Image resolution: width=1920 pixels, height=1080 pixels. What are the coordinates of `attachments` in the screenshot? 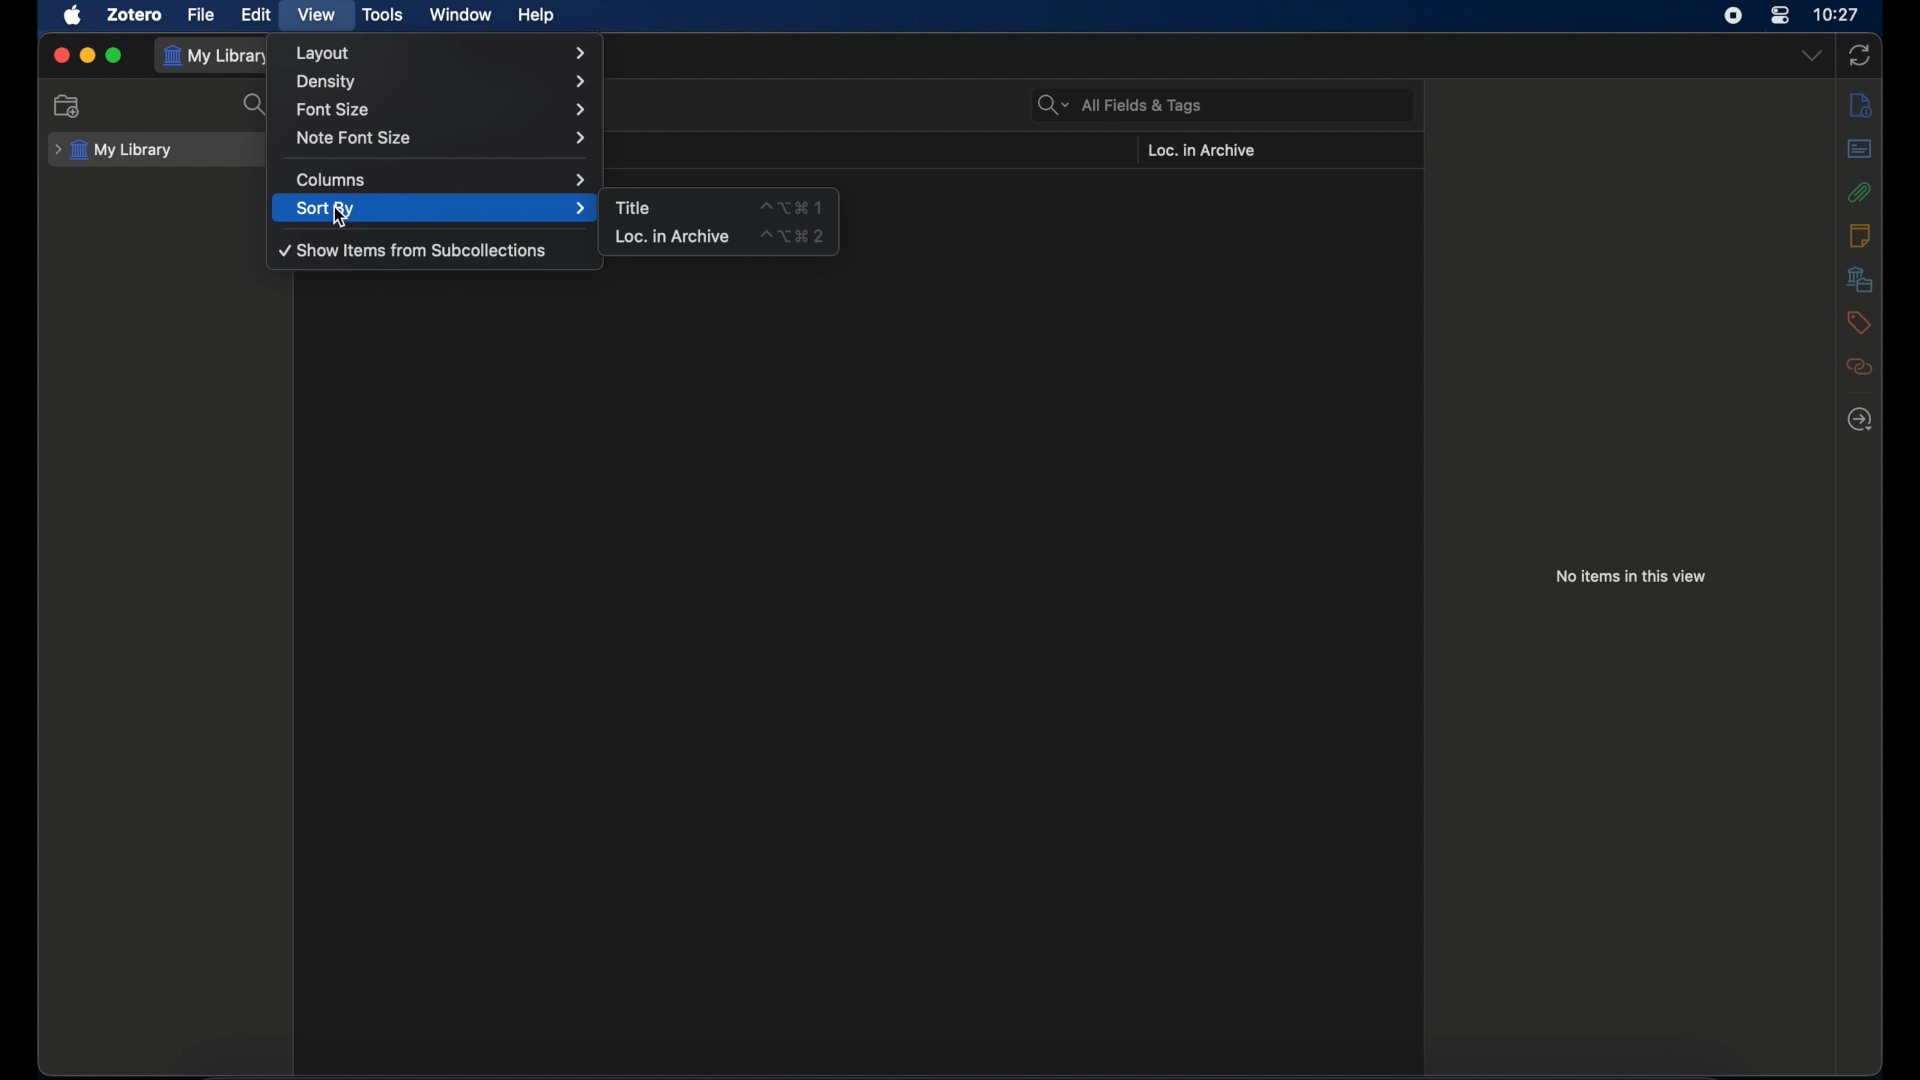 It's located at (1862, 192).